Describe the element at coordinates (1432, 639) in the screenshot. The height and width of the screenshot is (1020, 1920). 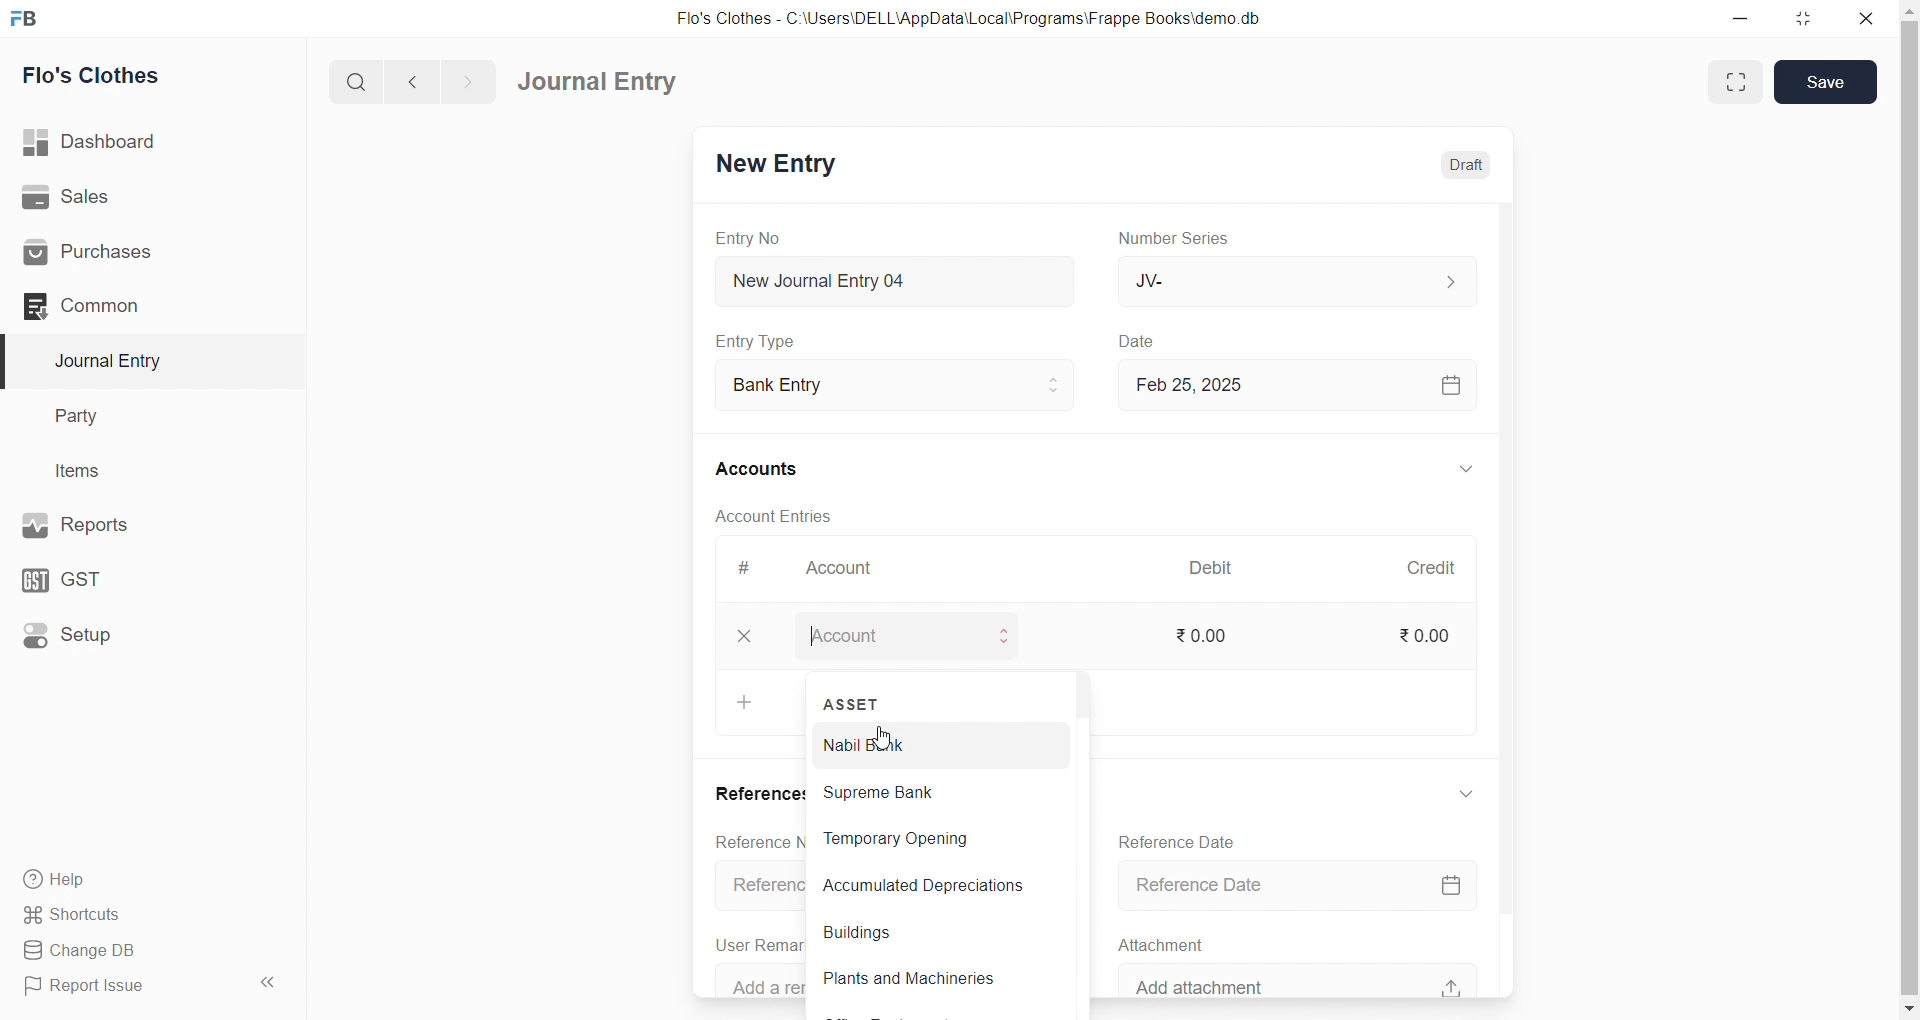
I see `₹ 0.00` at that location.